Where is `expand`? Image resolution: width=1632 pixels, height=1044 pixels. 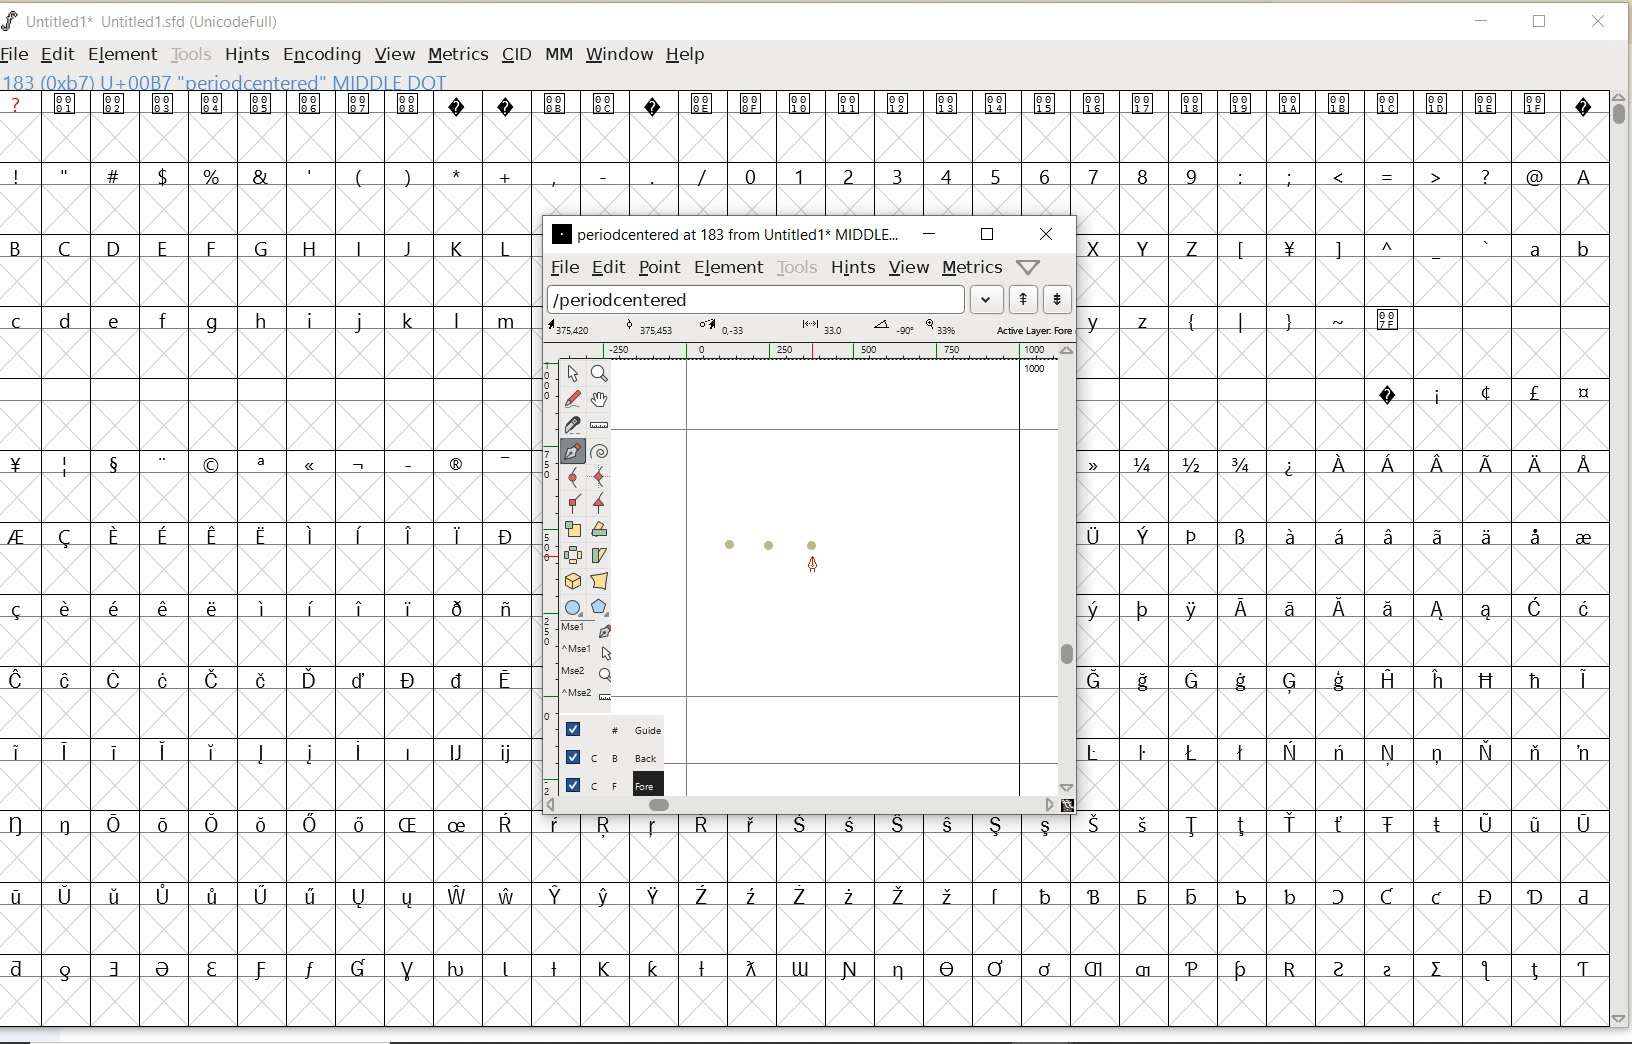
expand is located at coordinates (987, 298).